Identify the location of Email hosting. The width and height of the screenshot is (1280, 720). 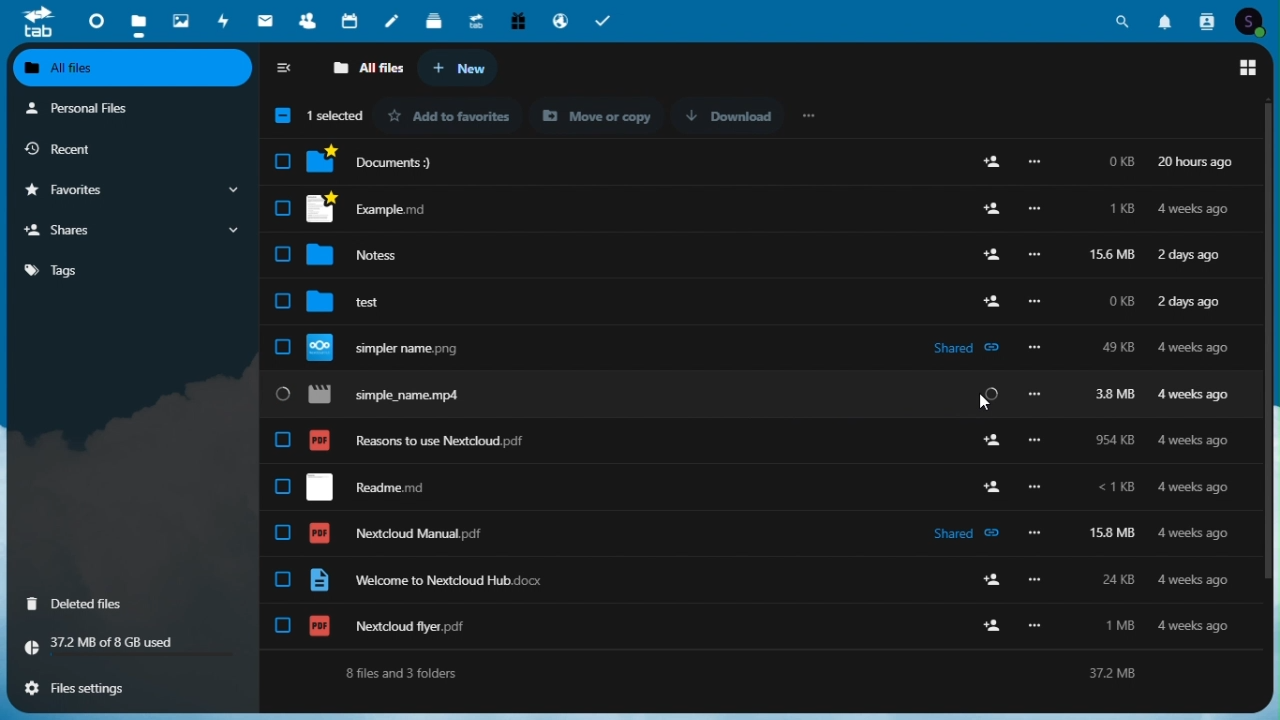
(559, 20).